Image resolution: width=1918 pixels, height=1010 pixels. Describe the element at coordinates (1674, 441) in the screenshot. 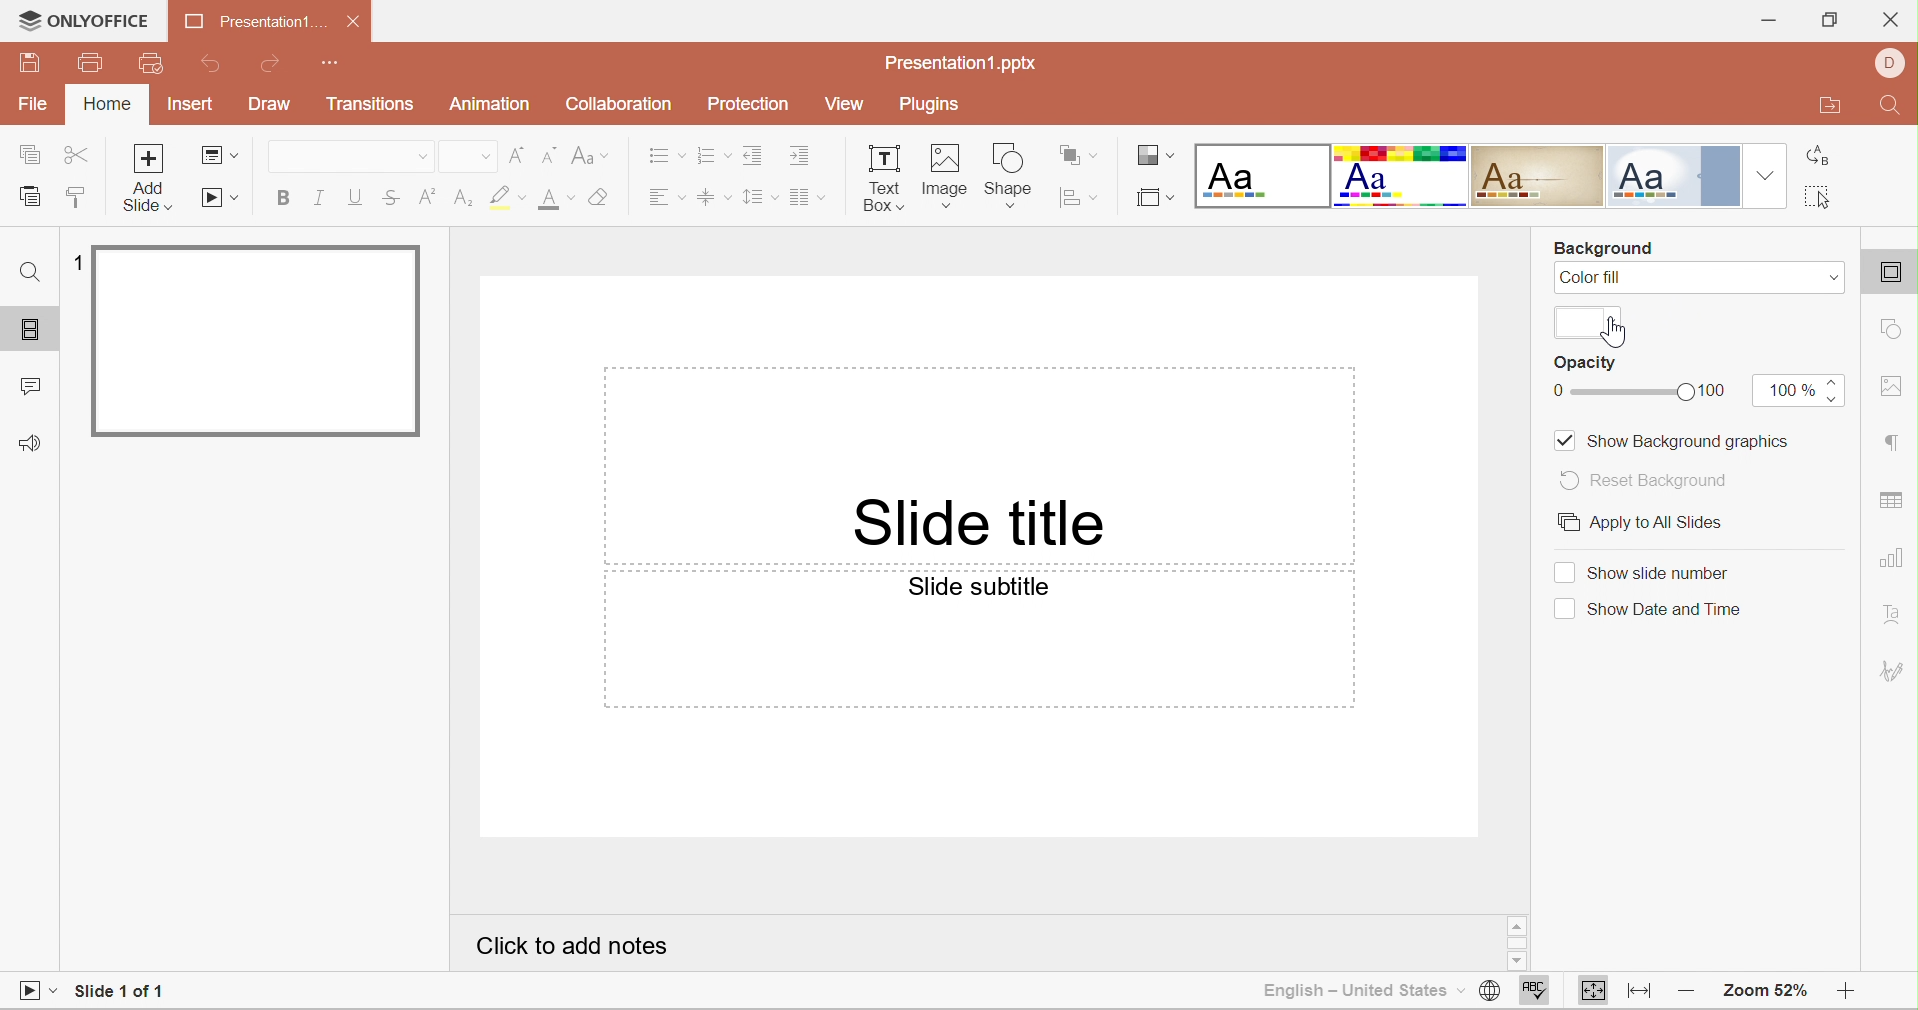

I see `Show background graphics` at that location.